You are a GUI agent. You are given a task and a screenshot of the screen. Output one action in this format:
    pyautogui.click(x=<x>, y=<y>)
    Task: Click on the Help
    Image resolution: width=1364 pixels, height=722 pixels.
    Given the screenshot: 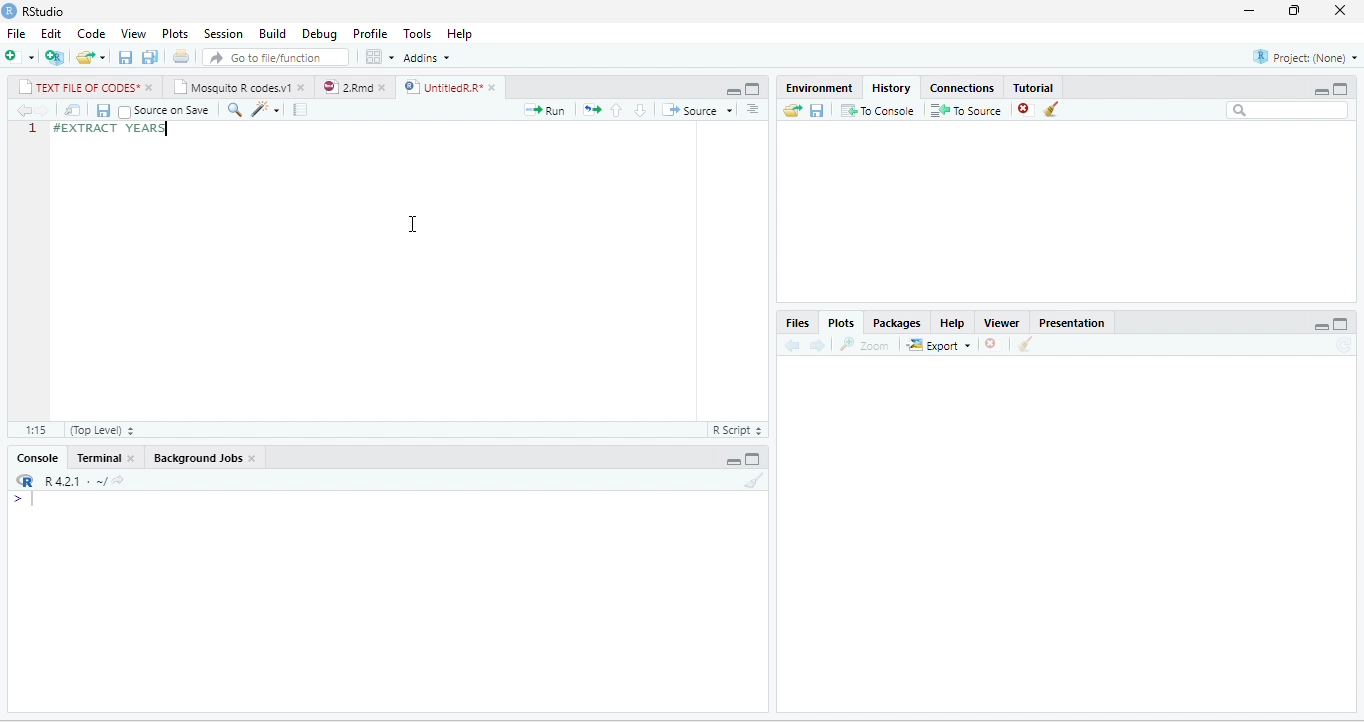 What is the action you would take?
    pyautogui.click(x=460, y=35)
    